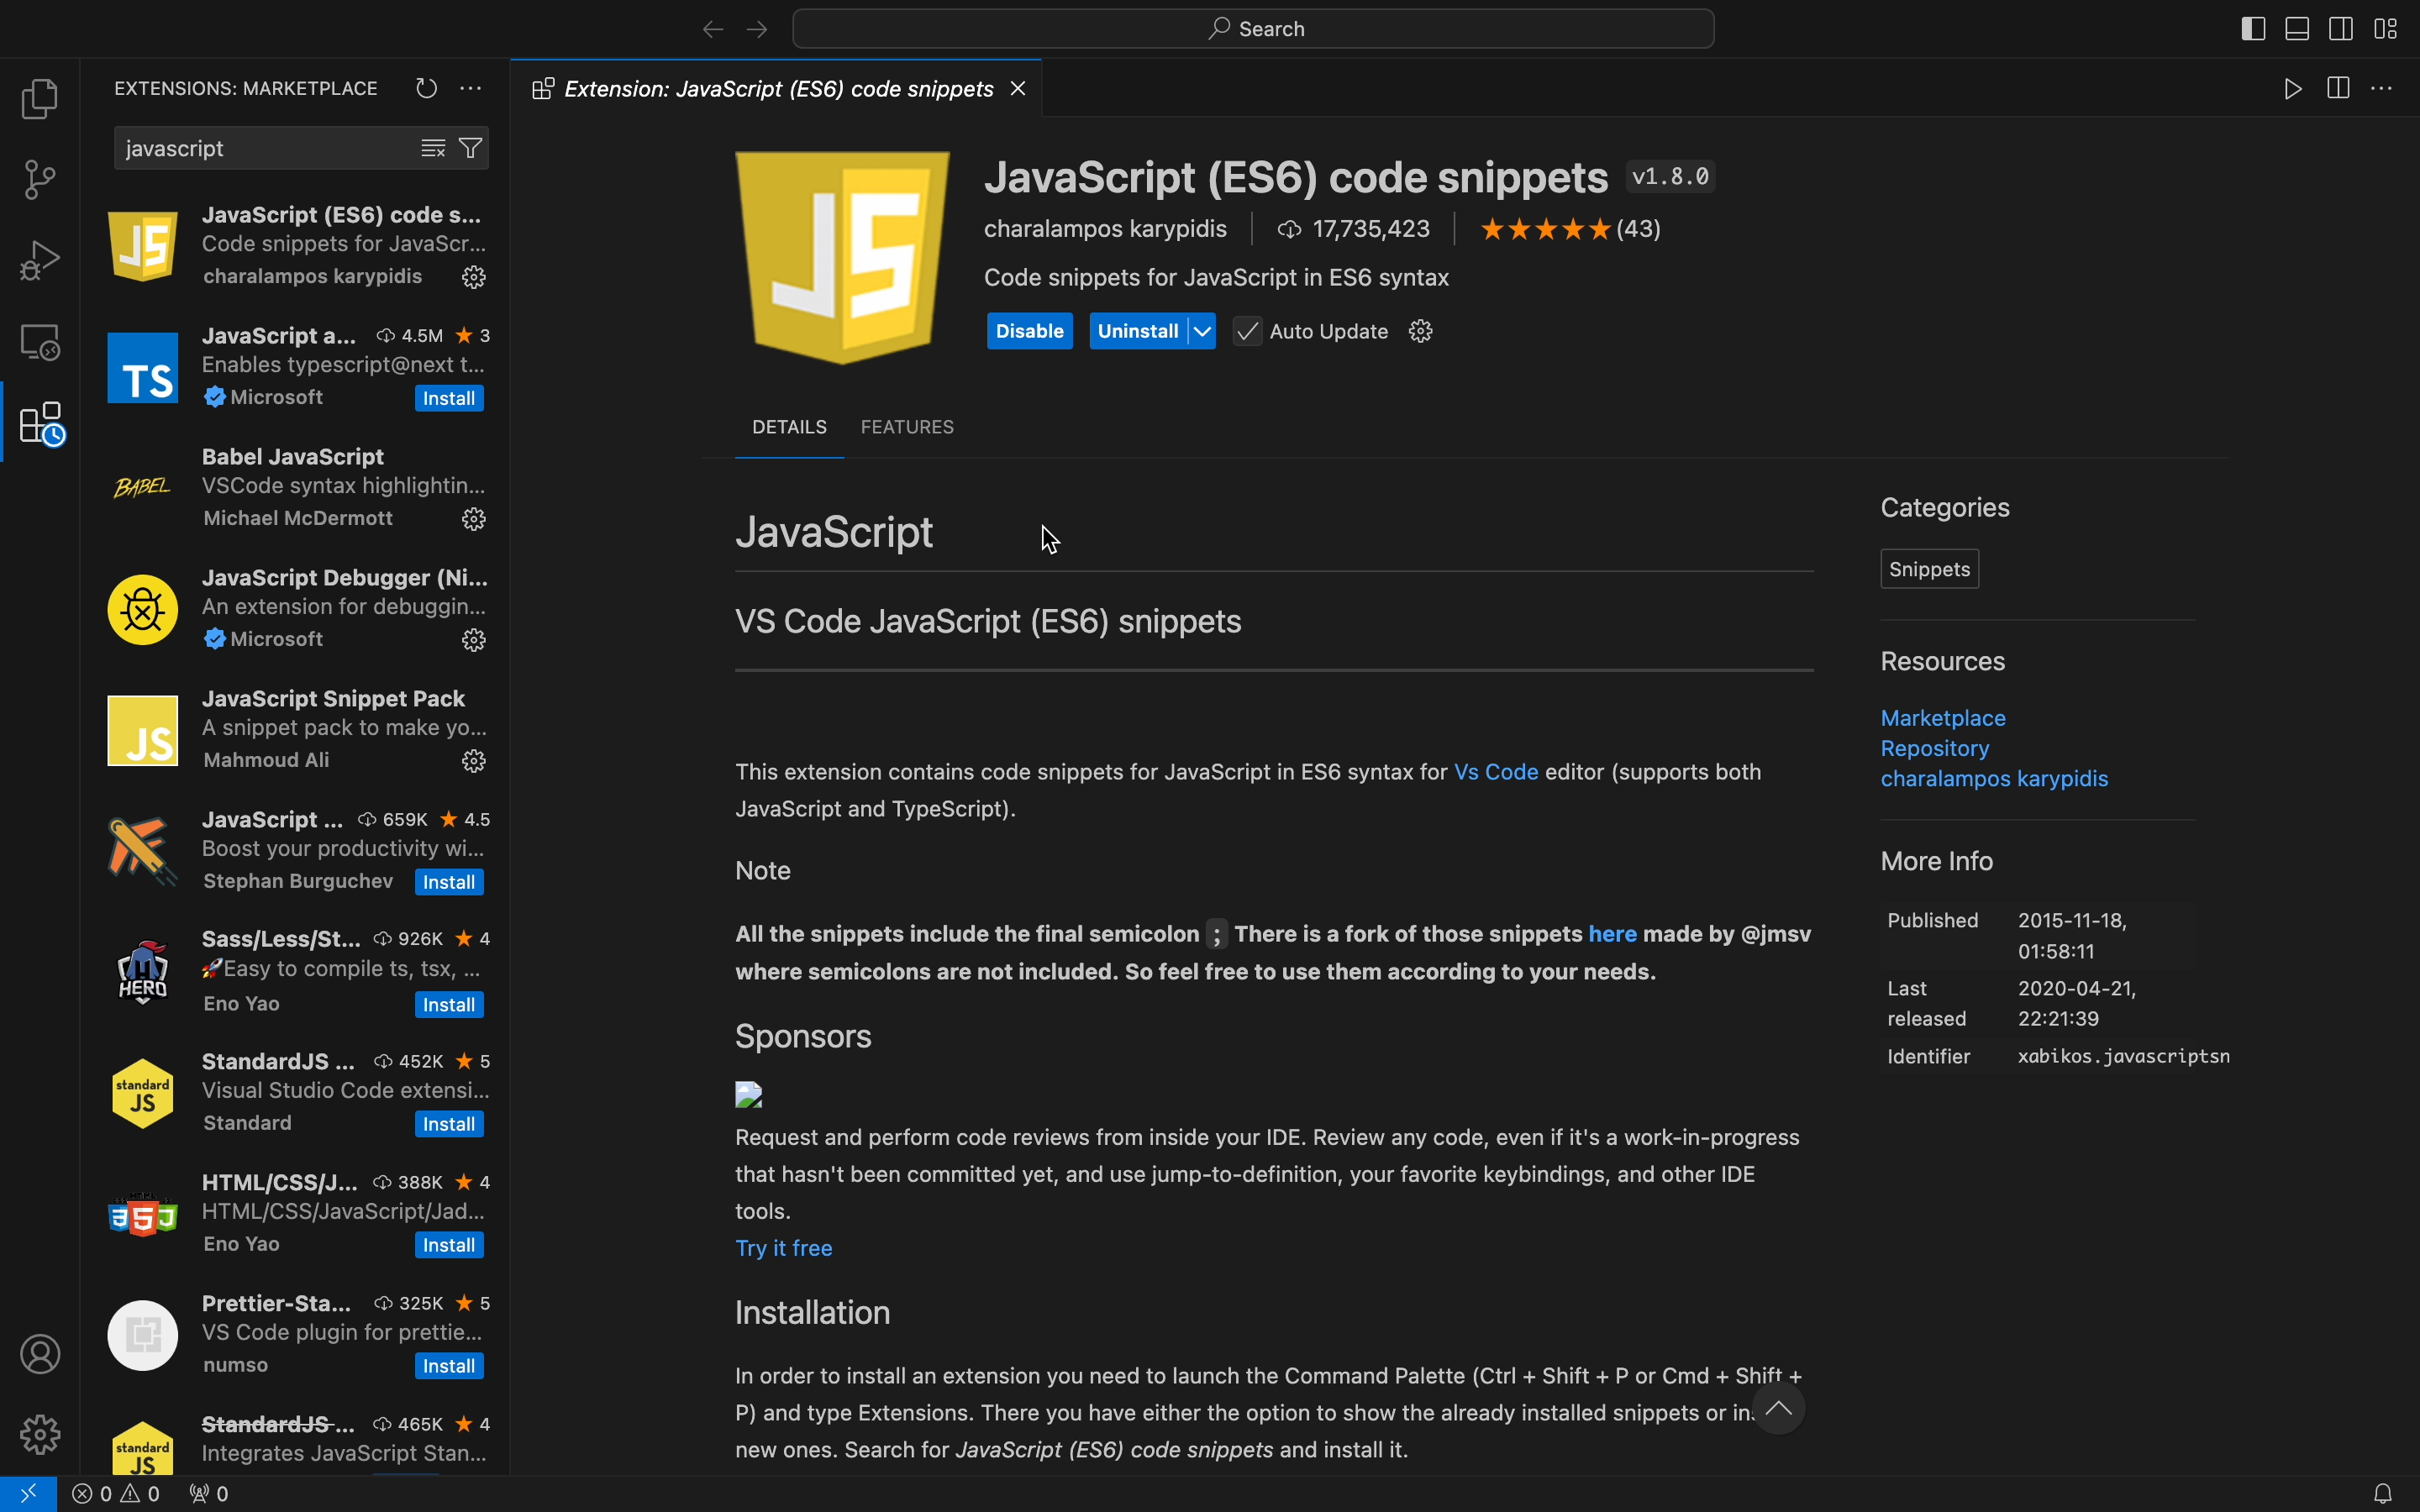 Image resolution: width=2420 pixels, height=1512 pixels. I want to click on search bar, so click(306, 146).